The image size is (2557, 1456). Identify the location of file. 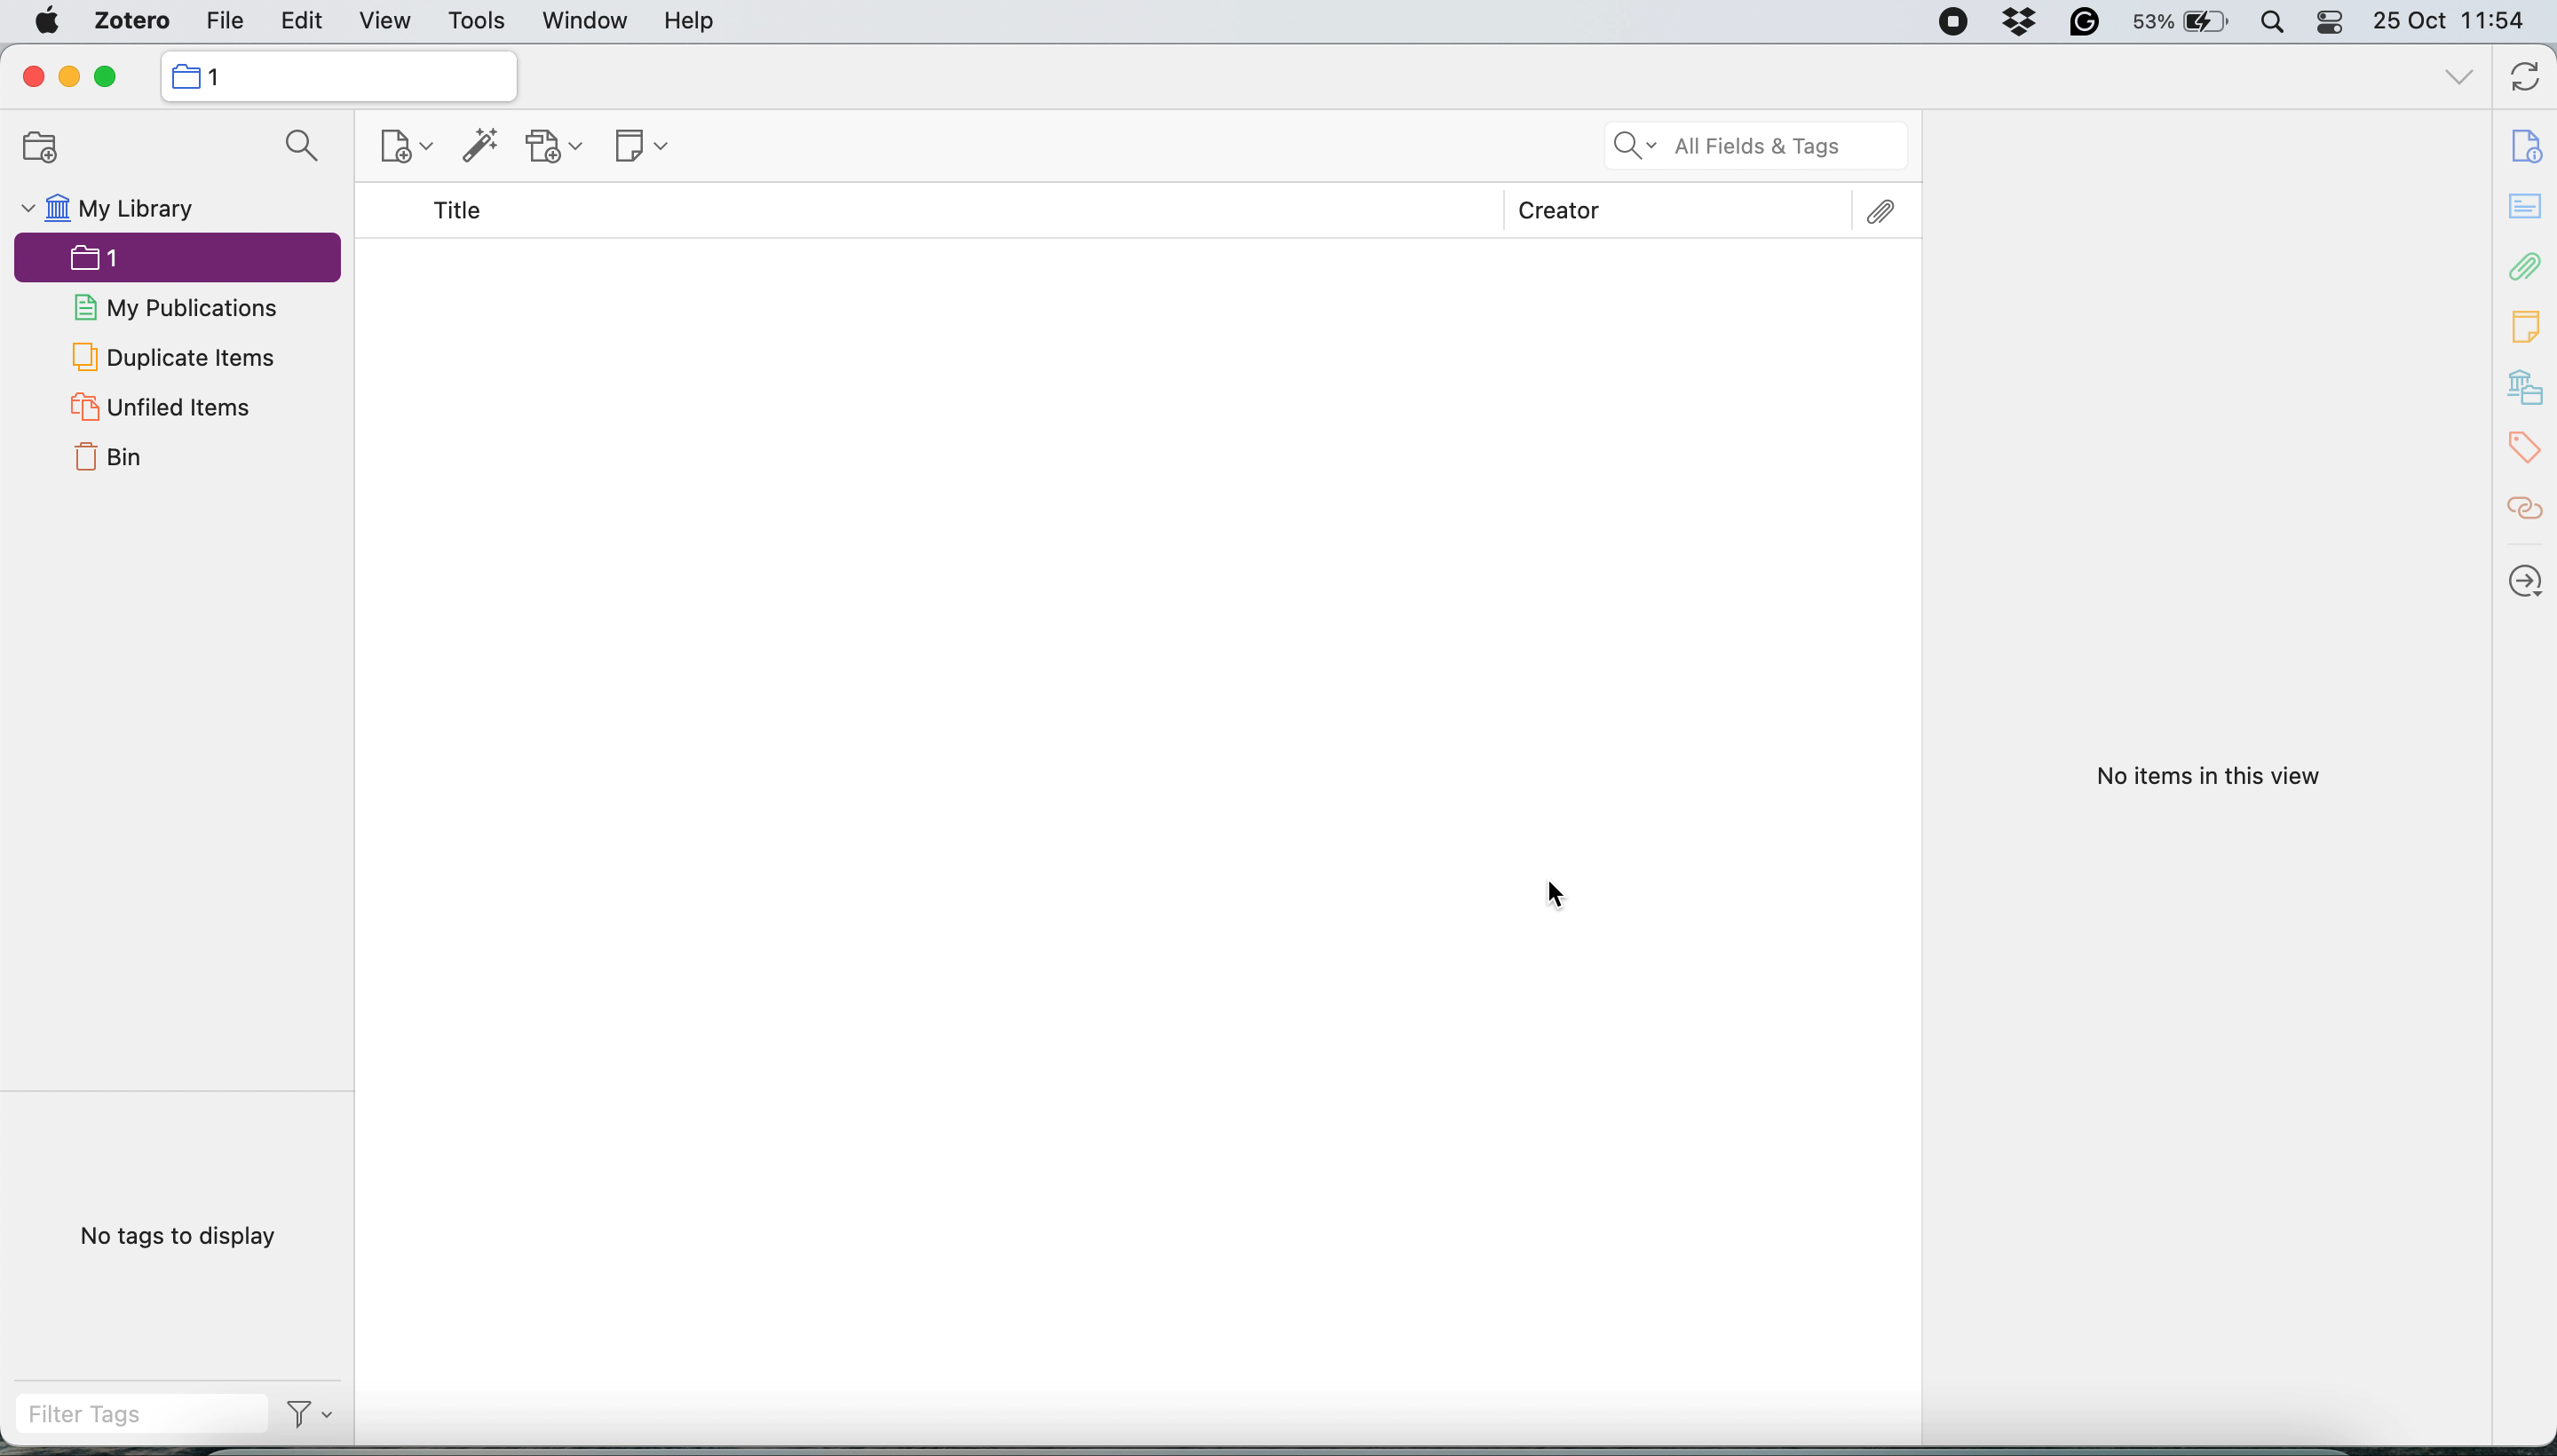
(221, 20).